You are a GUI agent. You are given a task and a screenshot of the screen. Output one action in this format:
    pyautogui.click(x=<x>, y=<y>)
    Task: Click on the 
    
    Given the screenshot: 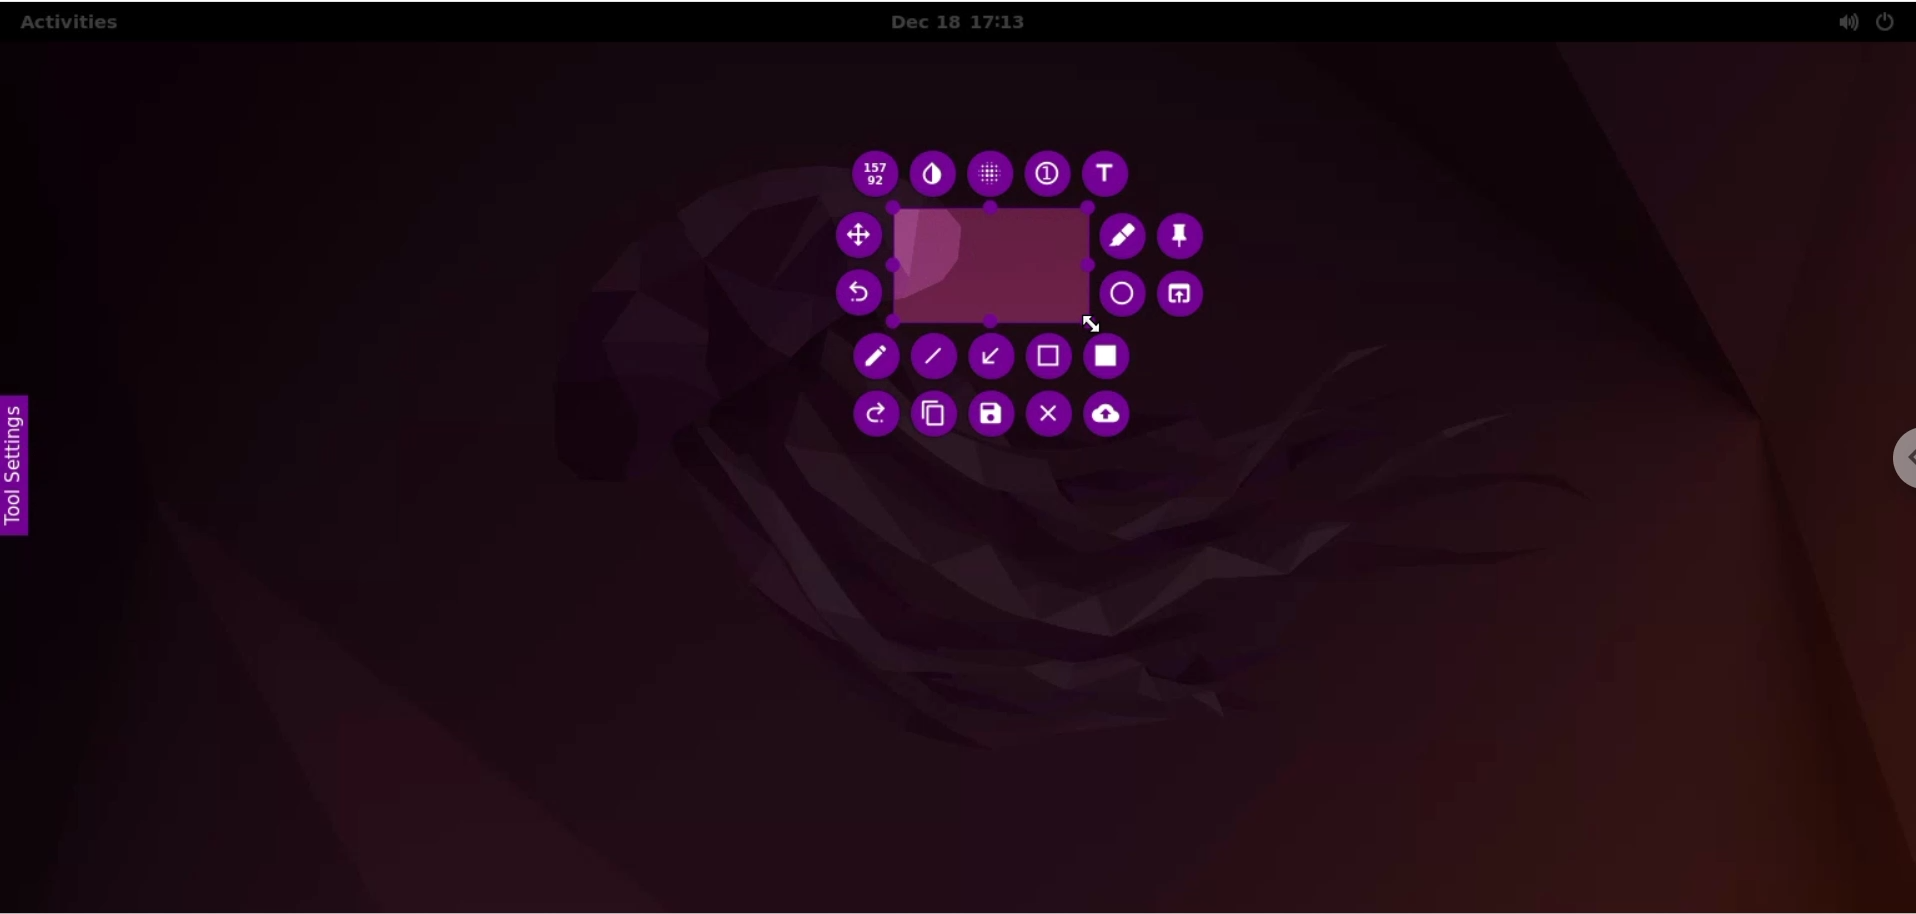 What is the action you would take?
    pyautogui.click(x=871, y=415)
    